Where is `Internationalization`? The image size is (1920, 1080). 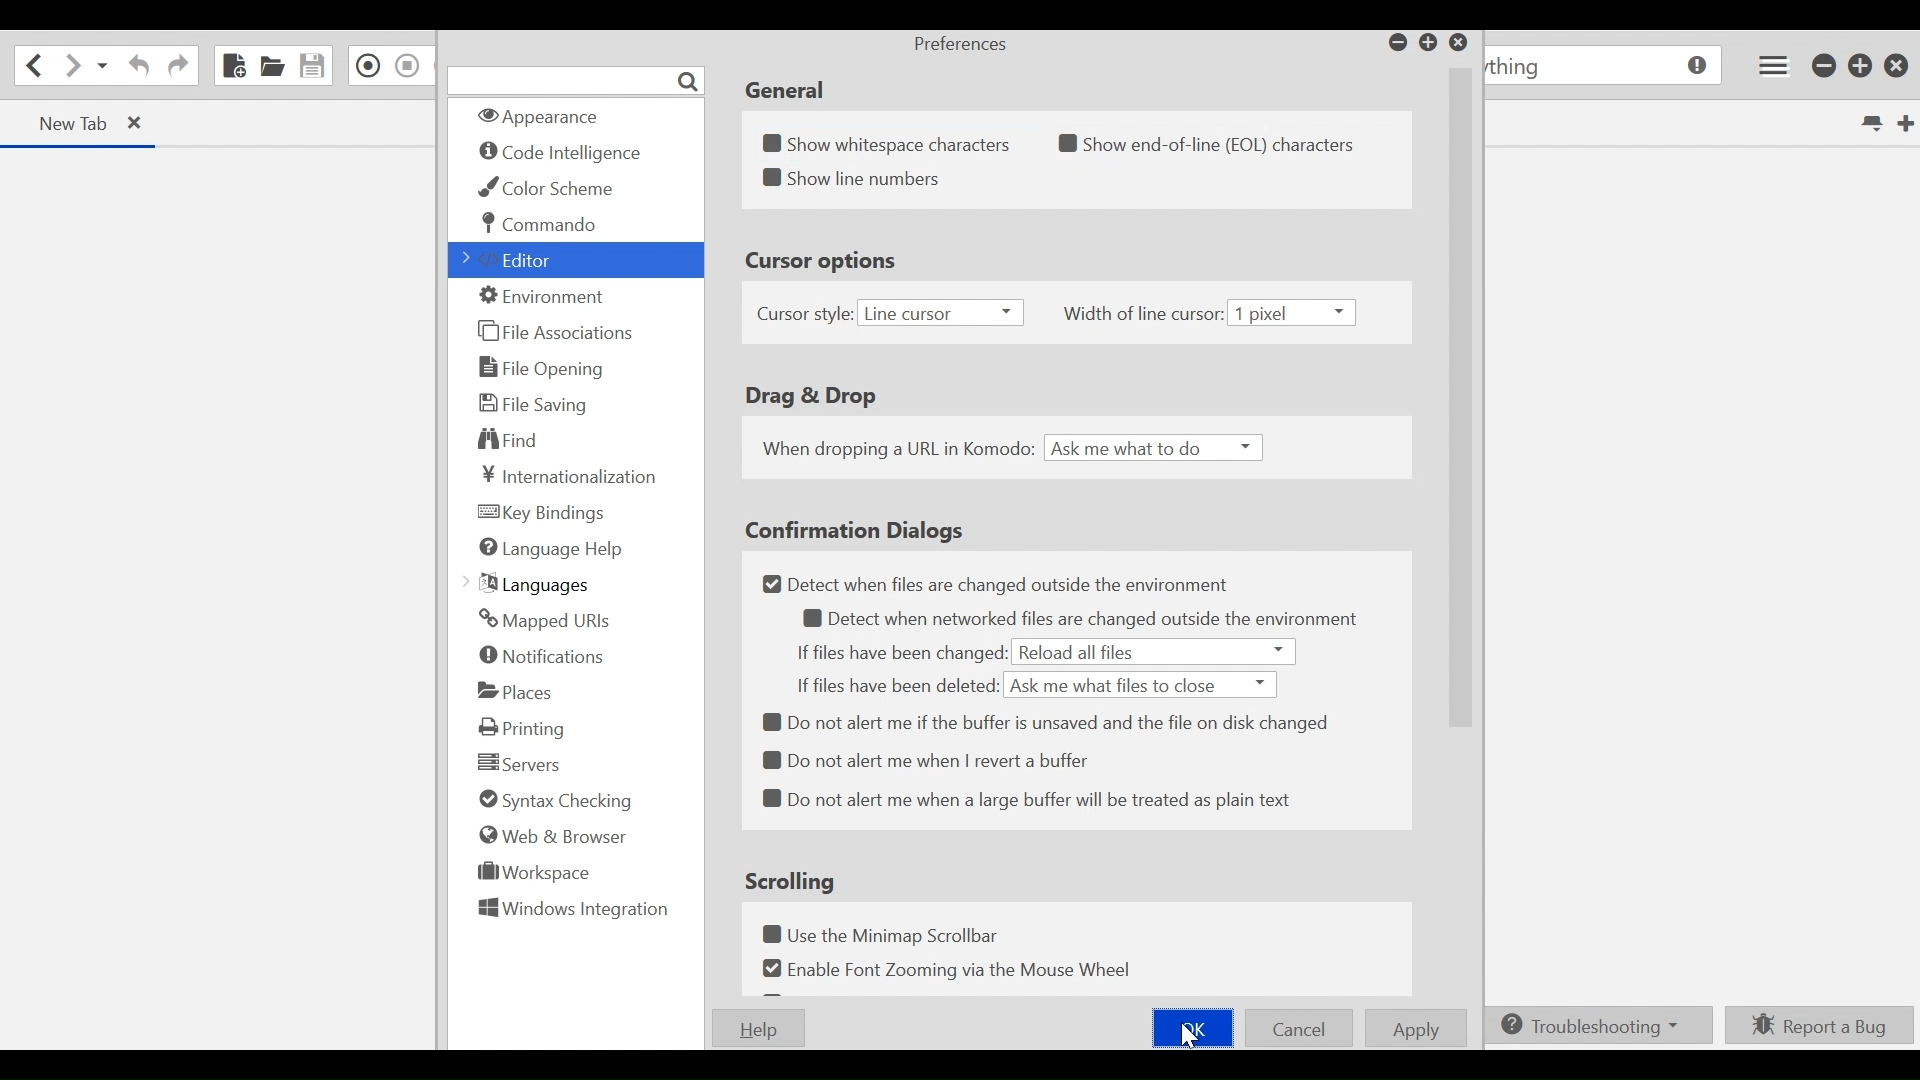
Internationalization is located at coordinates (572, 475).